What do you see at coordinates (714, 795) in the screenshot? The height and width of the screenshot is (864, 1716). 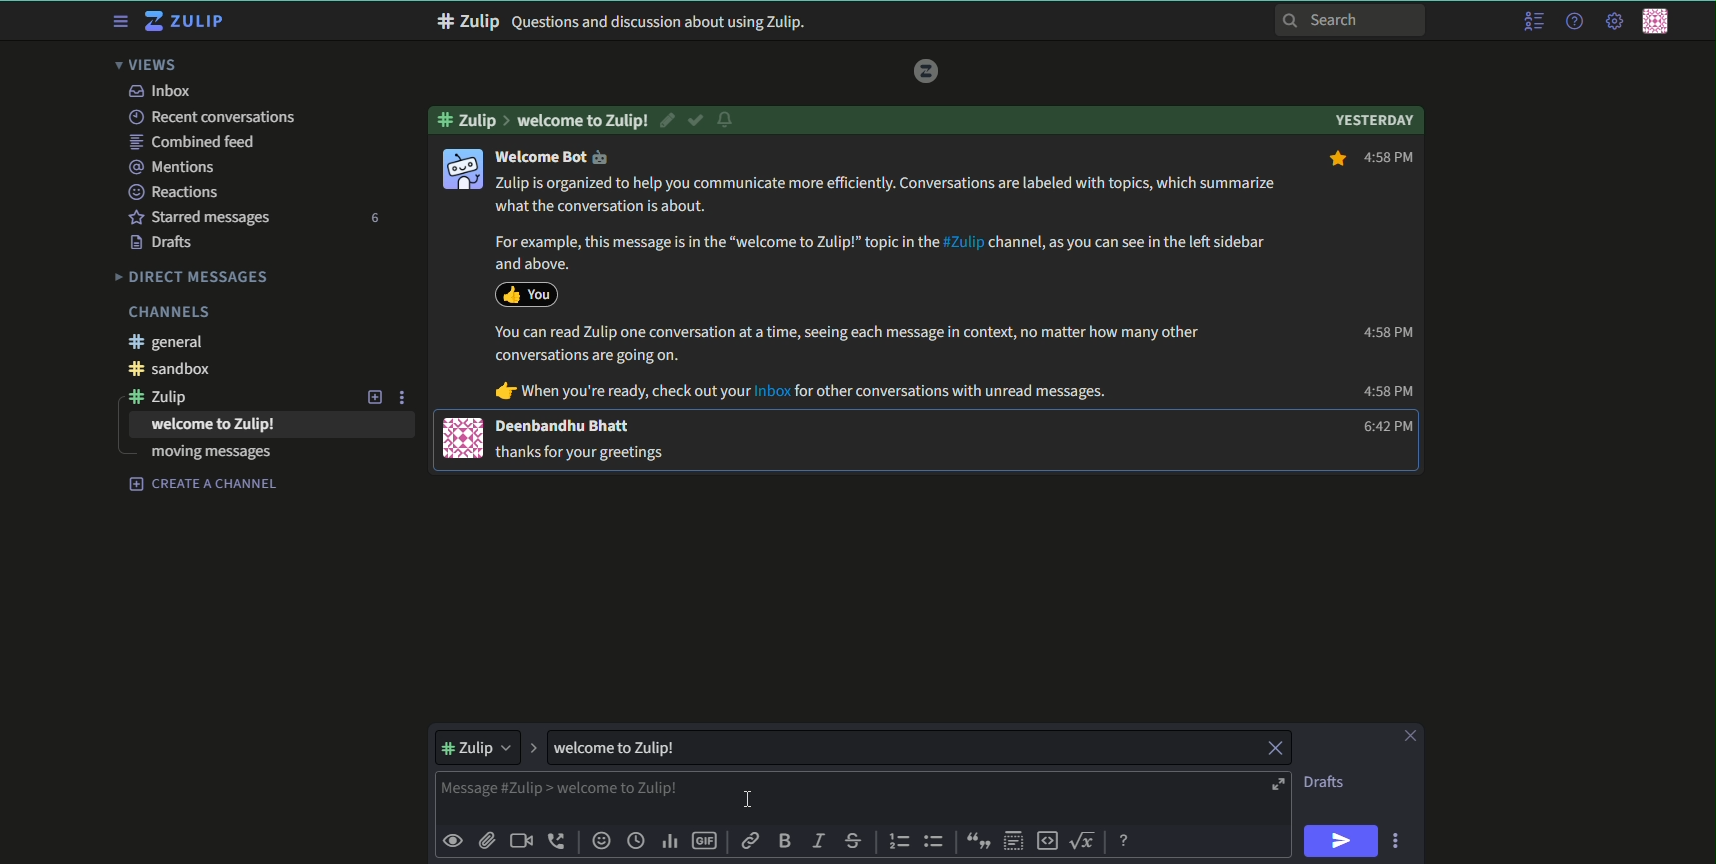 I see `textbox` at bounding box center [714, 795].